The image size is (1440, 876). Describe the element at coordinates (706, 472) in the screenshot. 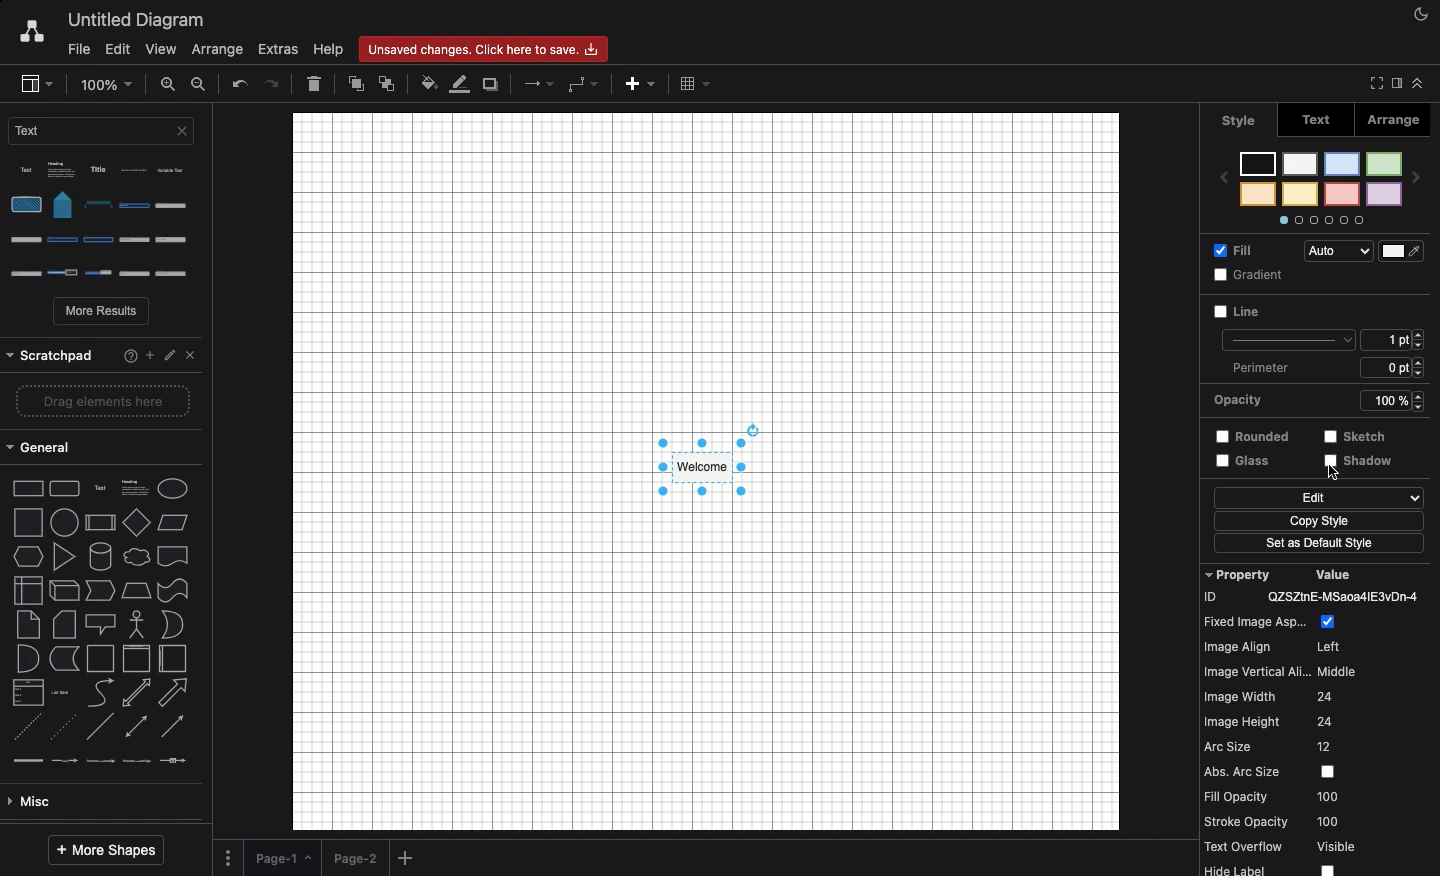

I see `Canvas` at that location.